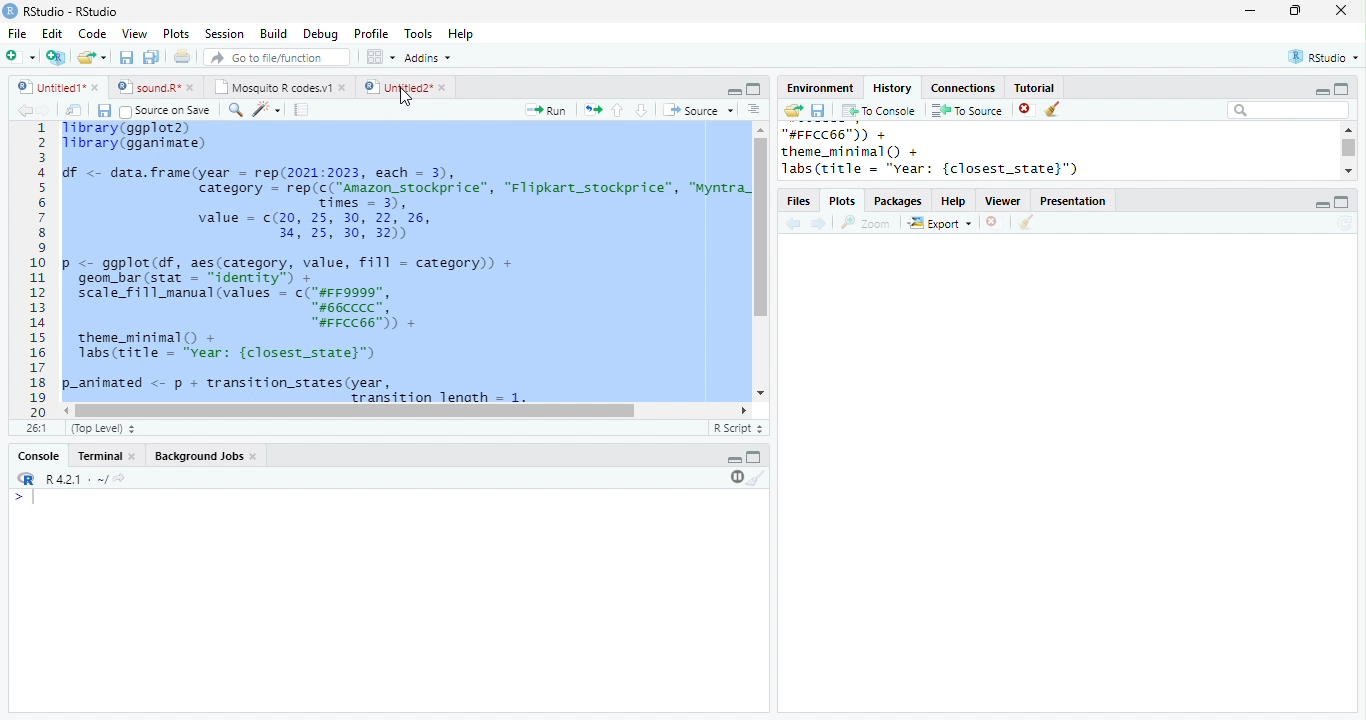 The image size is (1366, 720). Describe the element at coordinates (1322, 205) in the screenshot. I see `minimize` at that location.